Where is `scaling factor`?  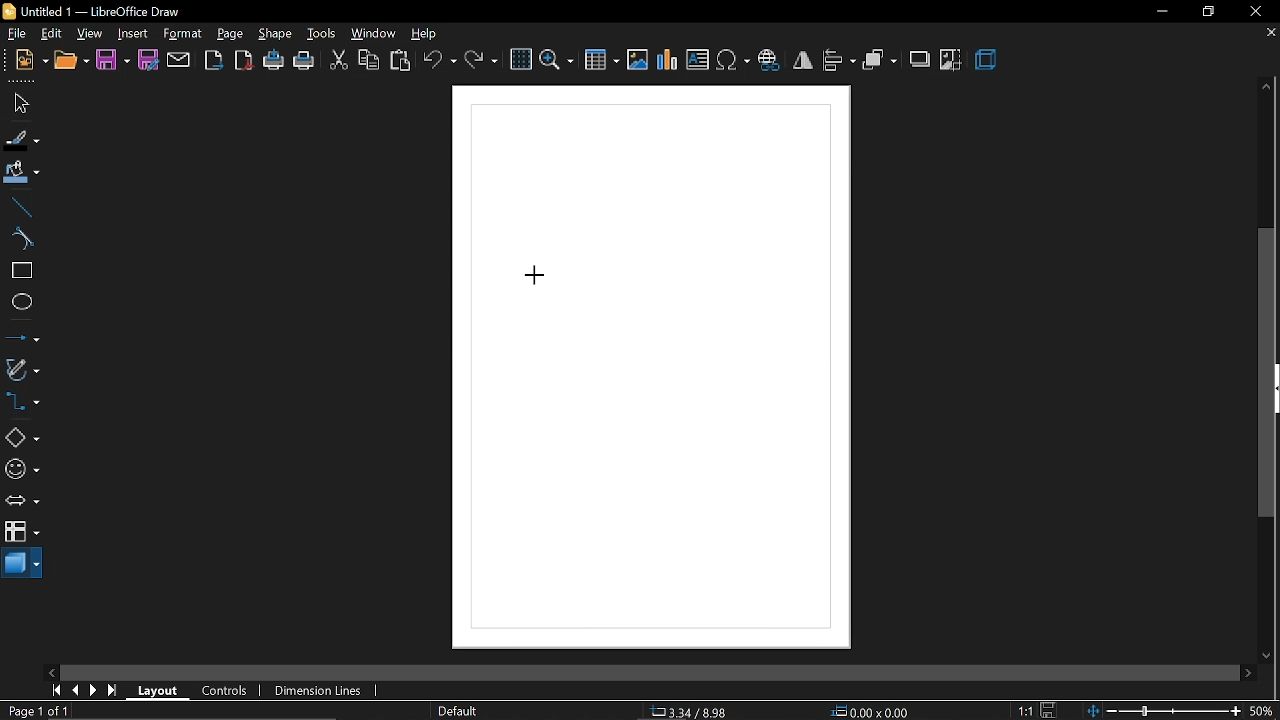 scaling factor is located at coordinates (1024, 711).